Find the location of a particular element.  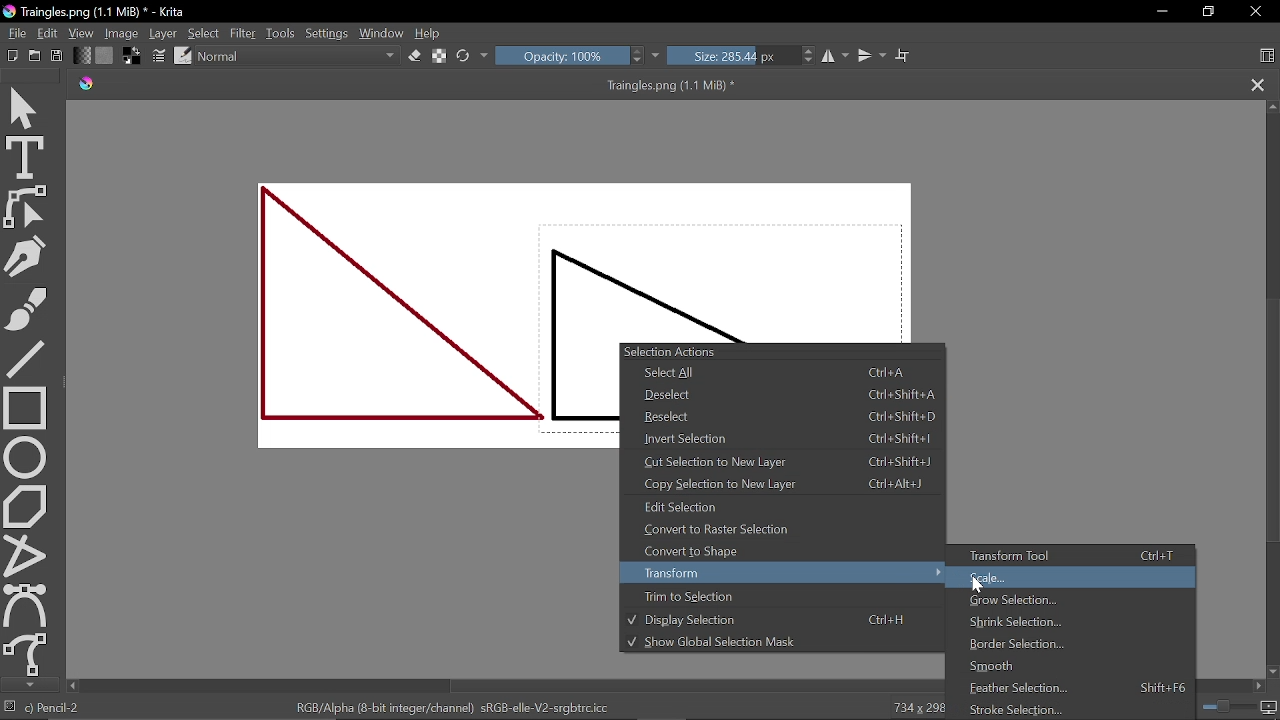

Background color is located at coordinates (134, 57).